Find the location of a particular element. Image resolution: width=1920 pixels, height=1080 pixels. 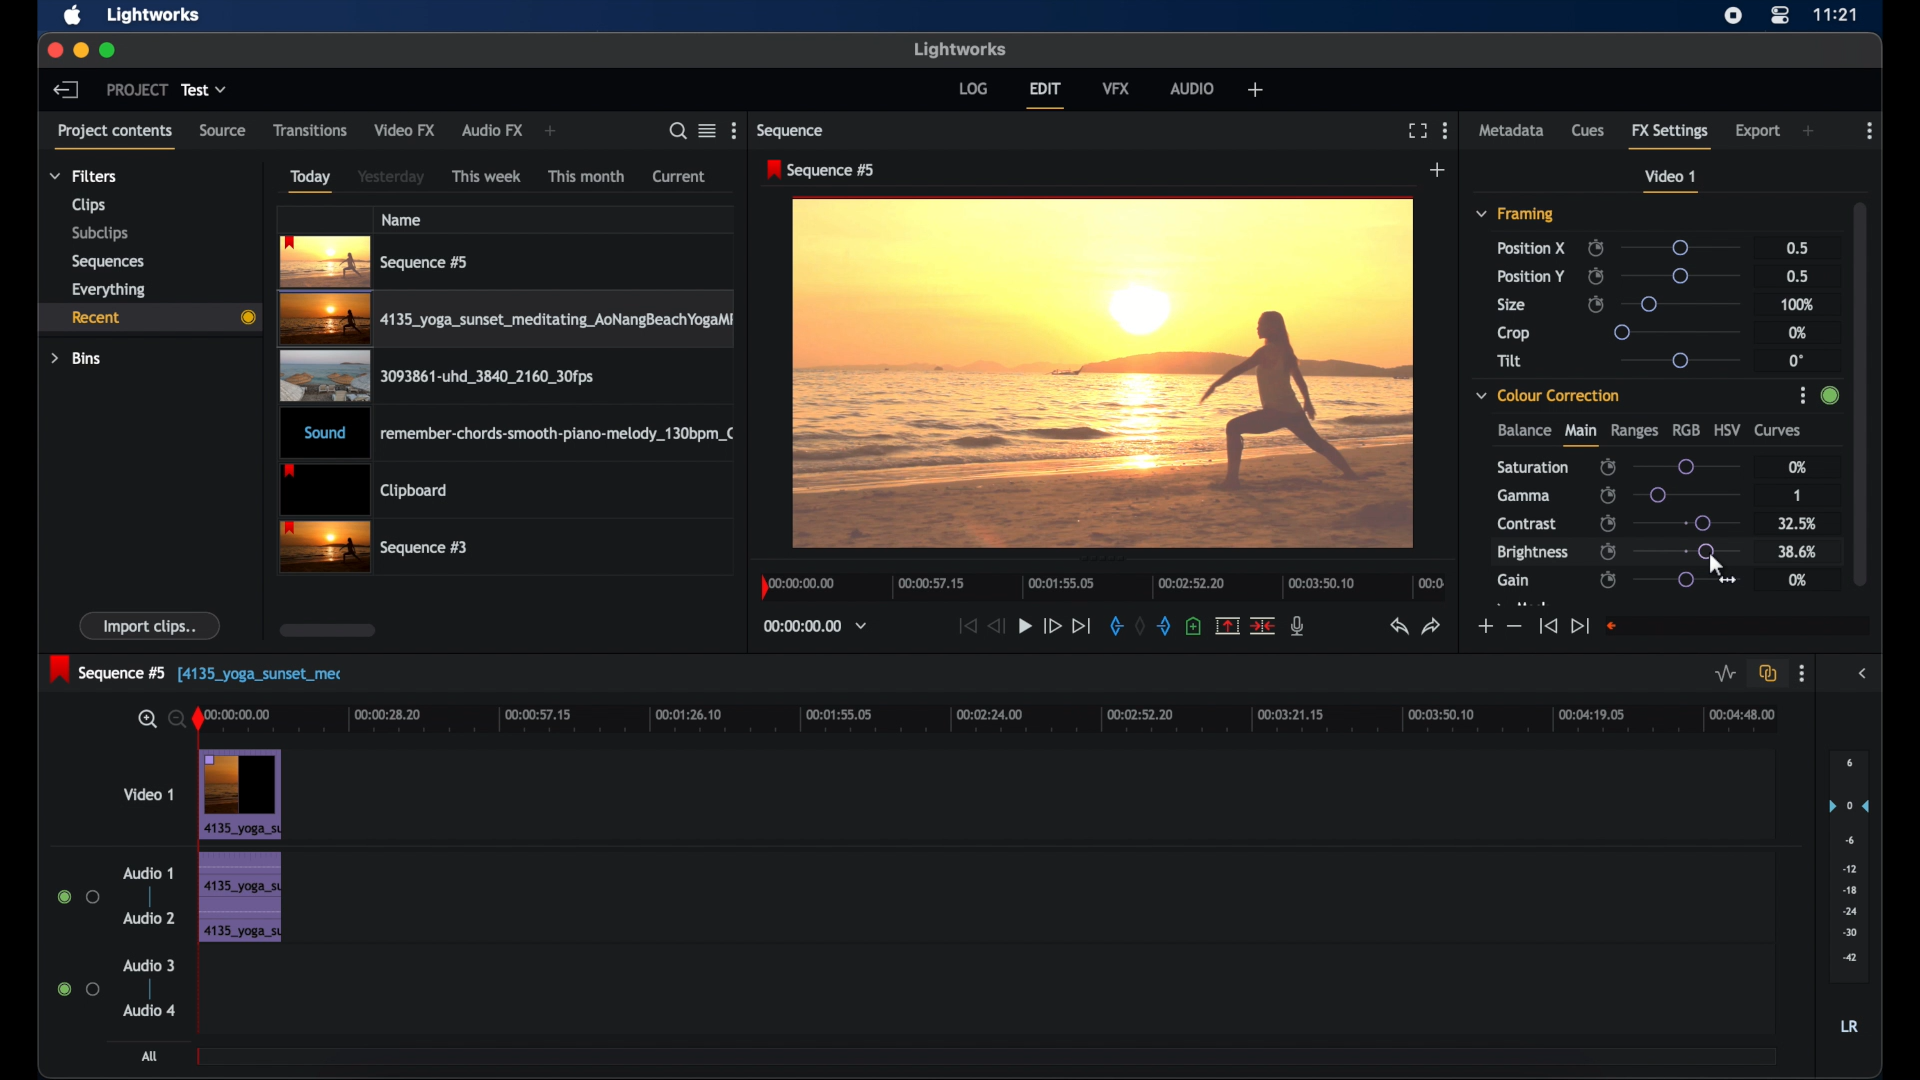

bins is located at coordinates (76, 359).